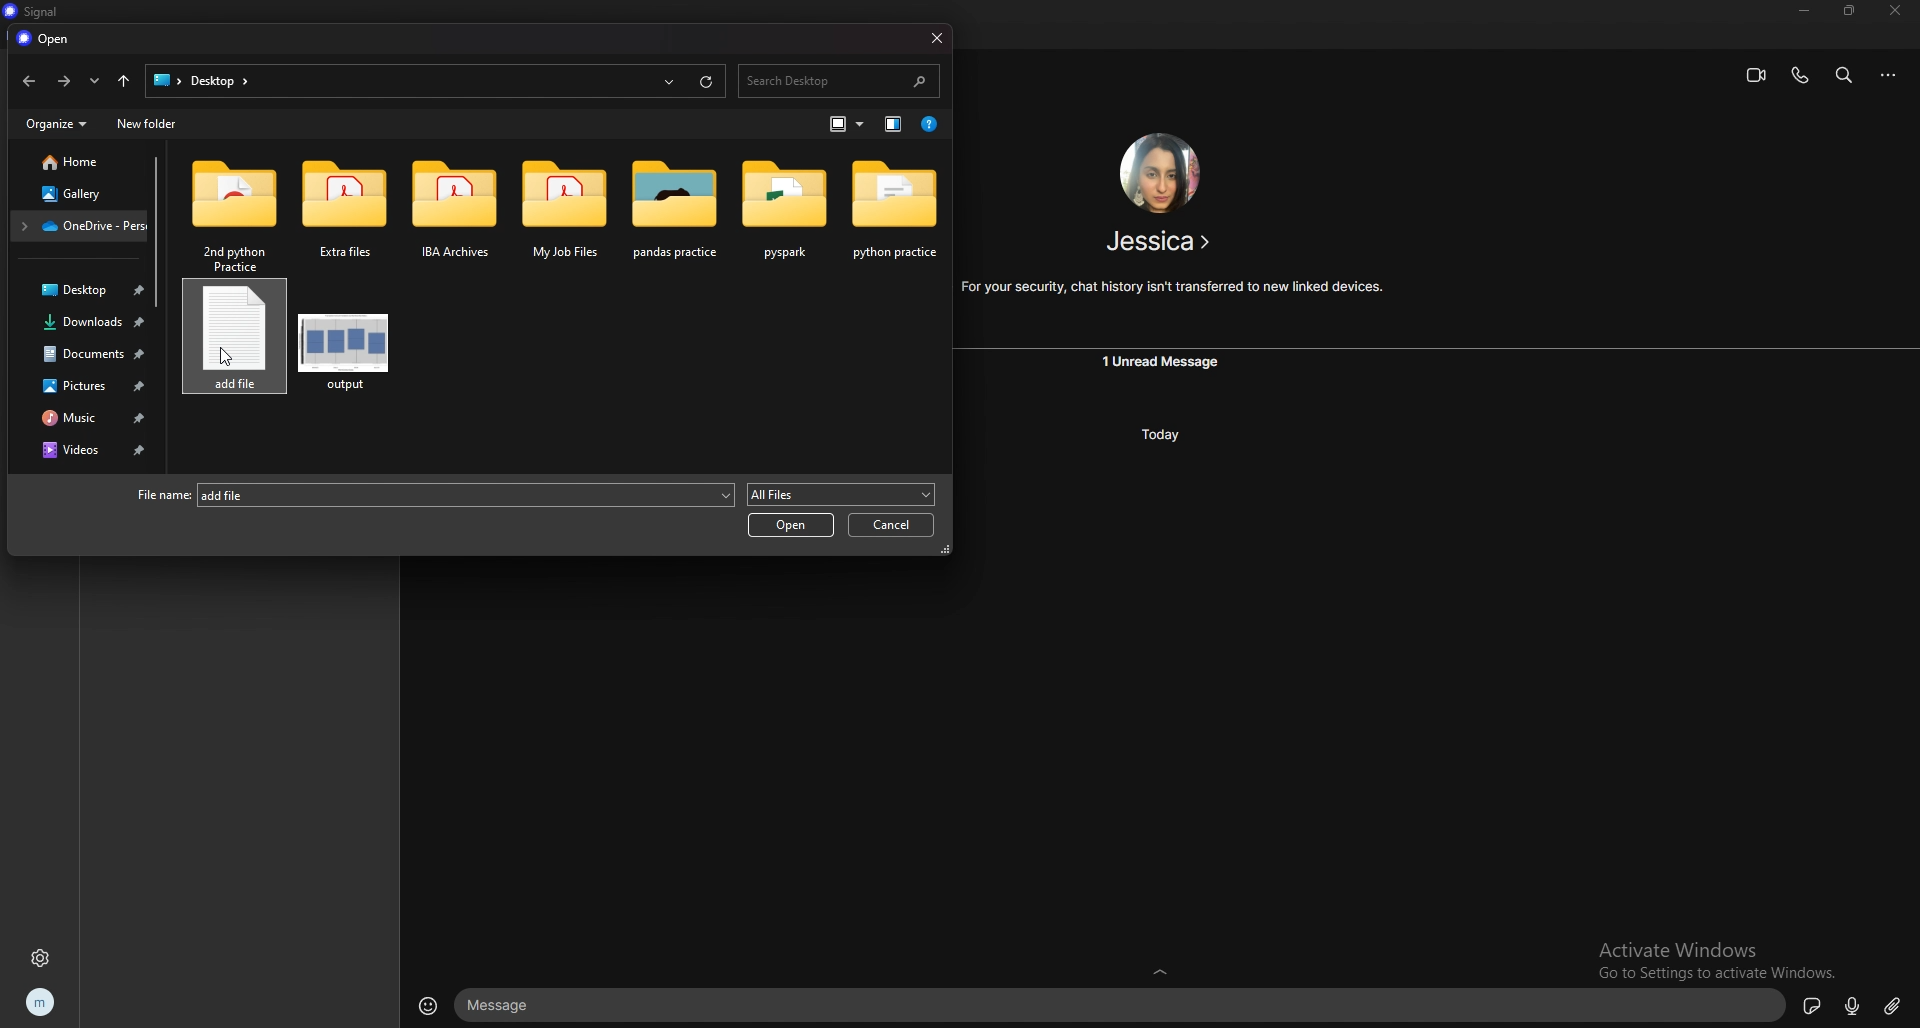 Image resolution: width=1920 pixels, height=1028 pixels. I want to click on desktop, so click(81, 291).